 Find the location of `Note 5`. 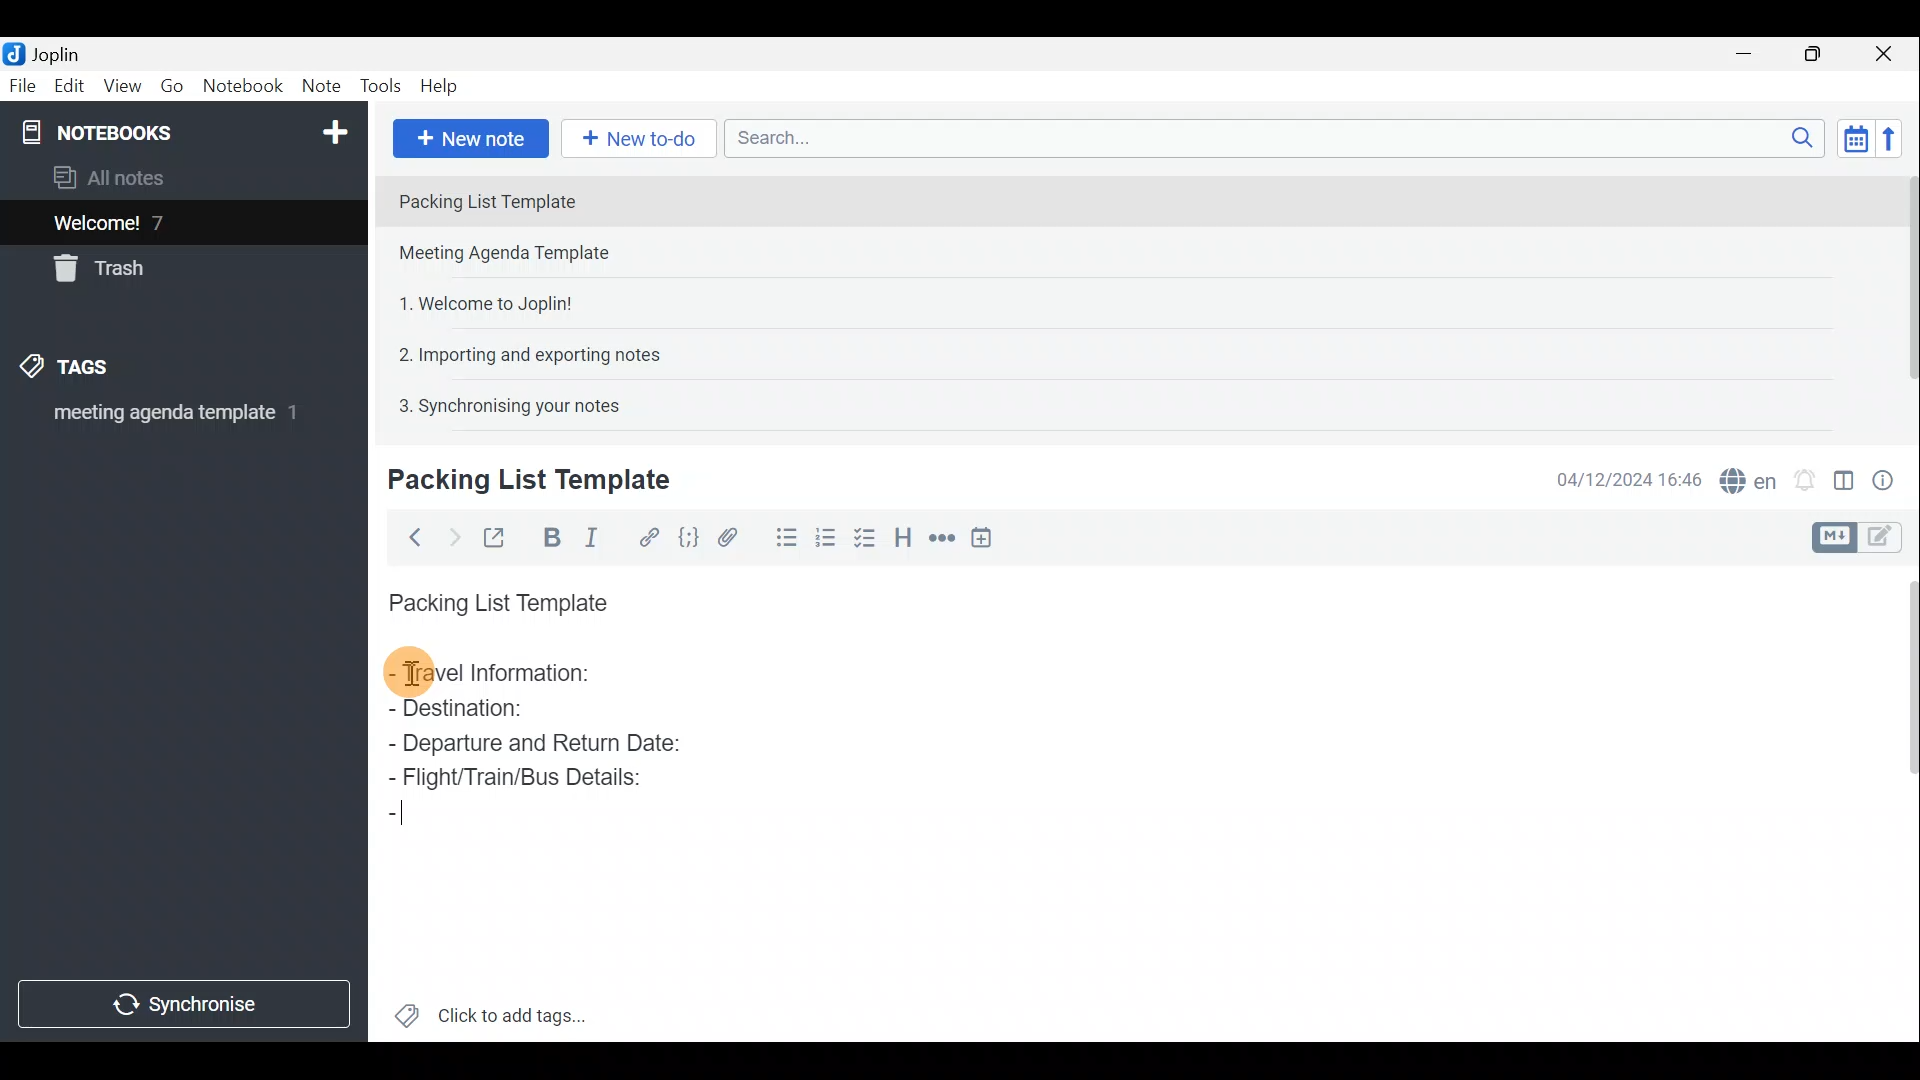

Note 5 is located at coordinates (501, 403).